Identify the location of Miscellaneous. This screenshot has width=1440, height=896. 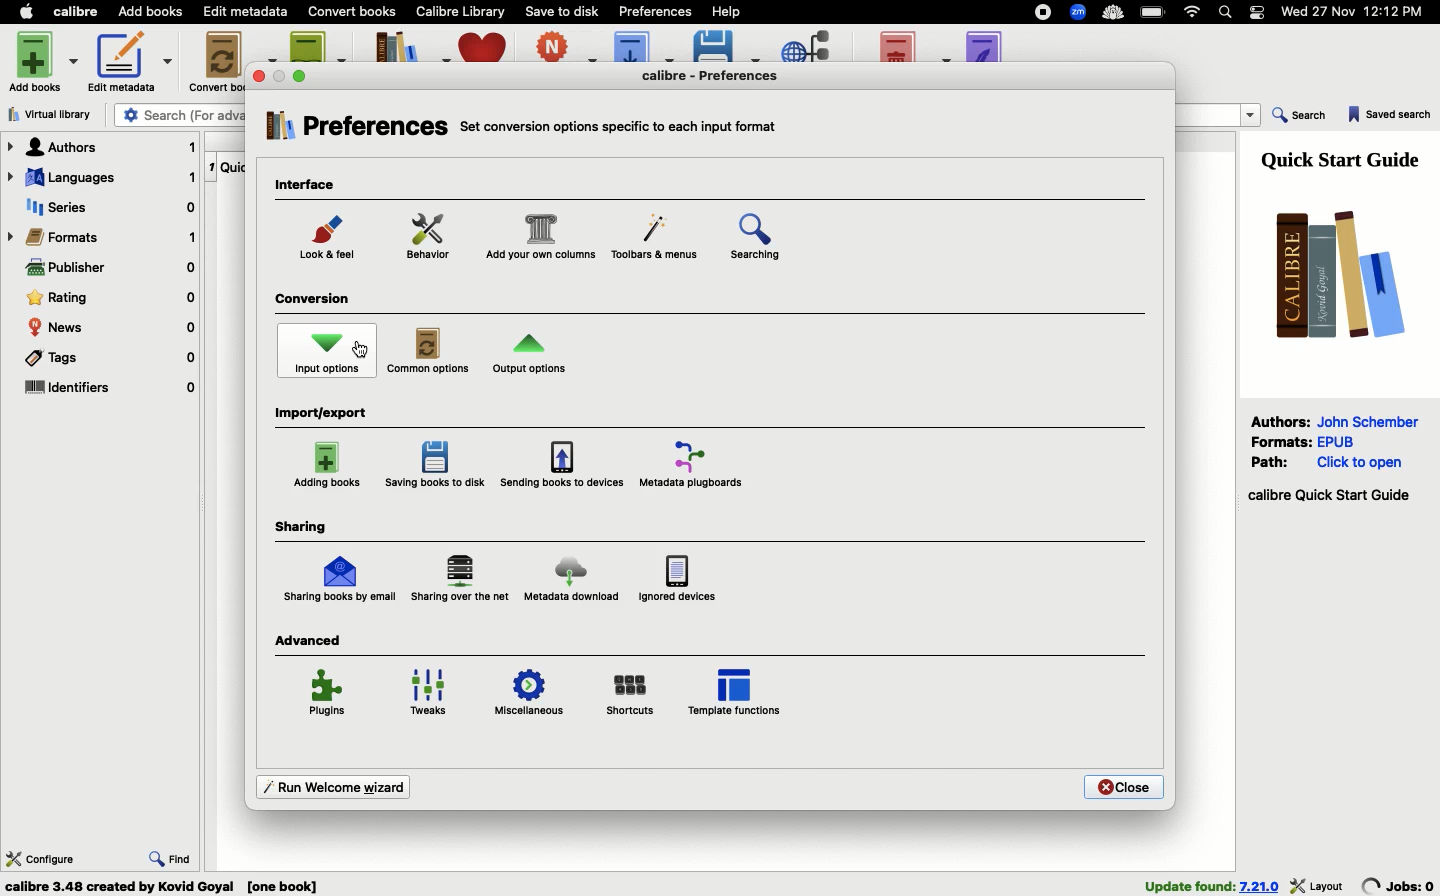
(529, 696).